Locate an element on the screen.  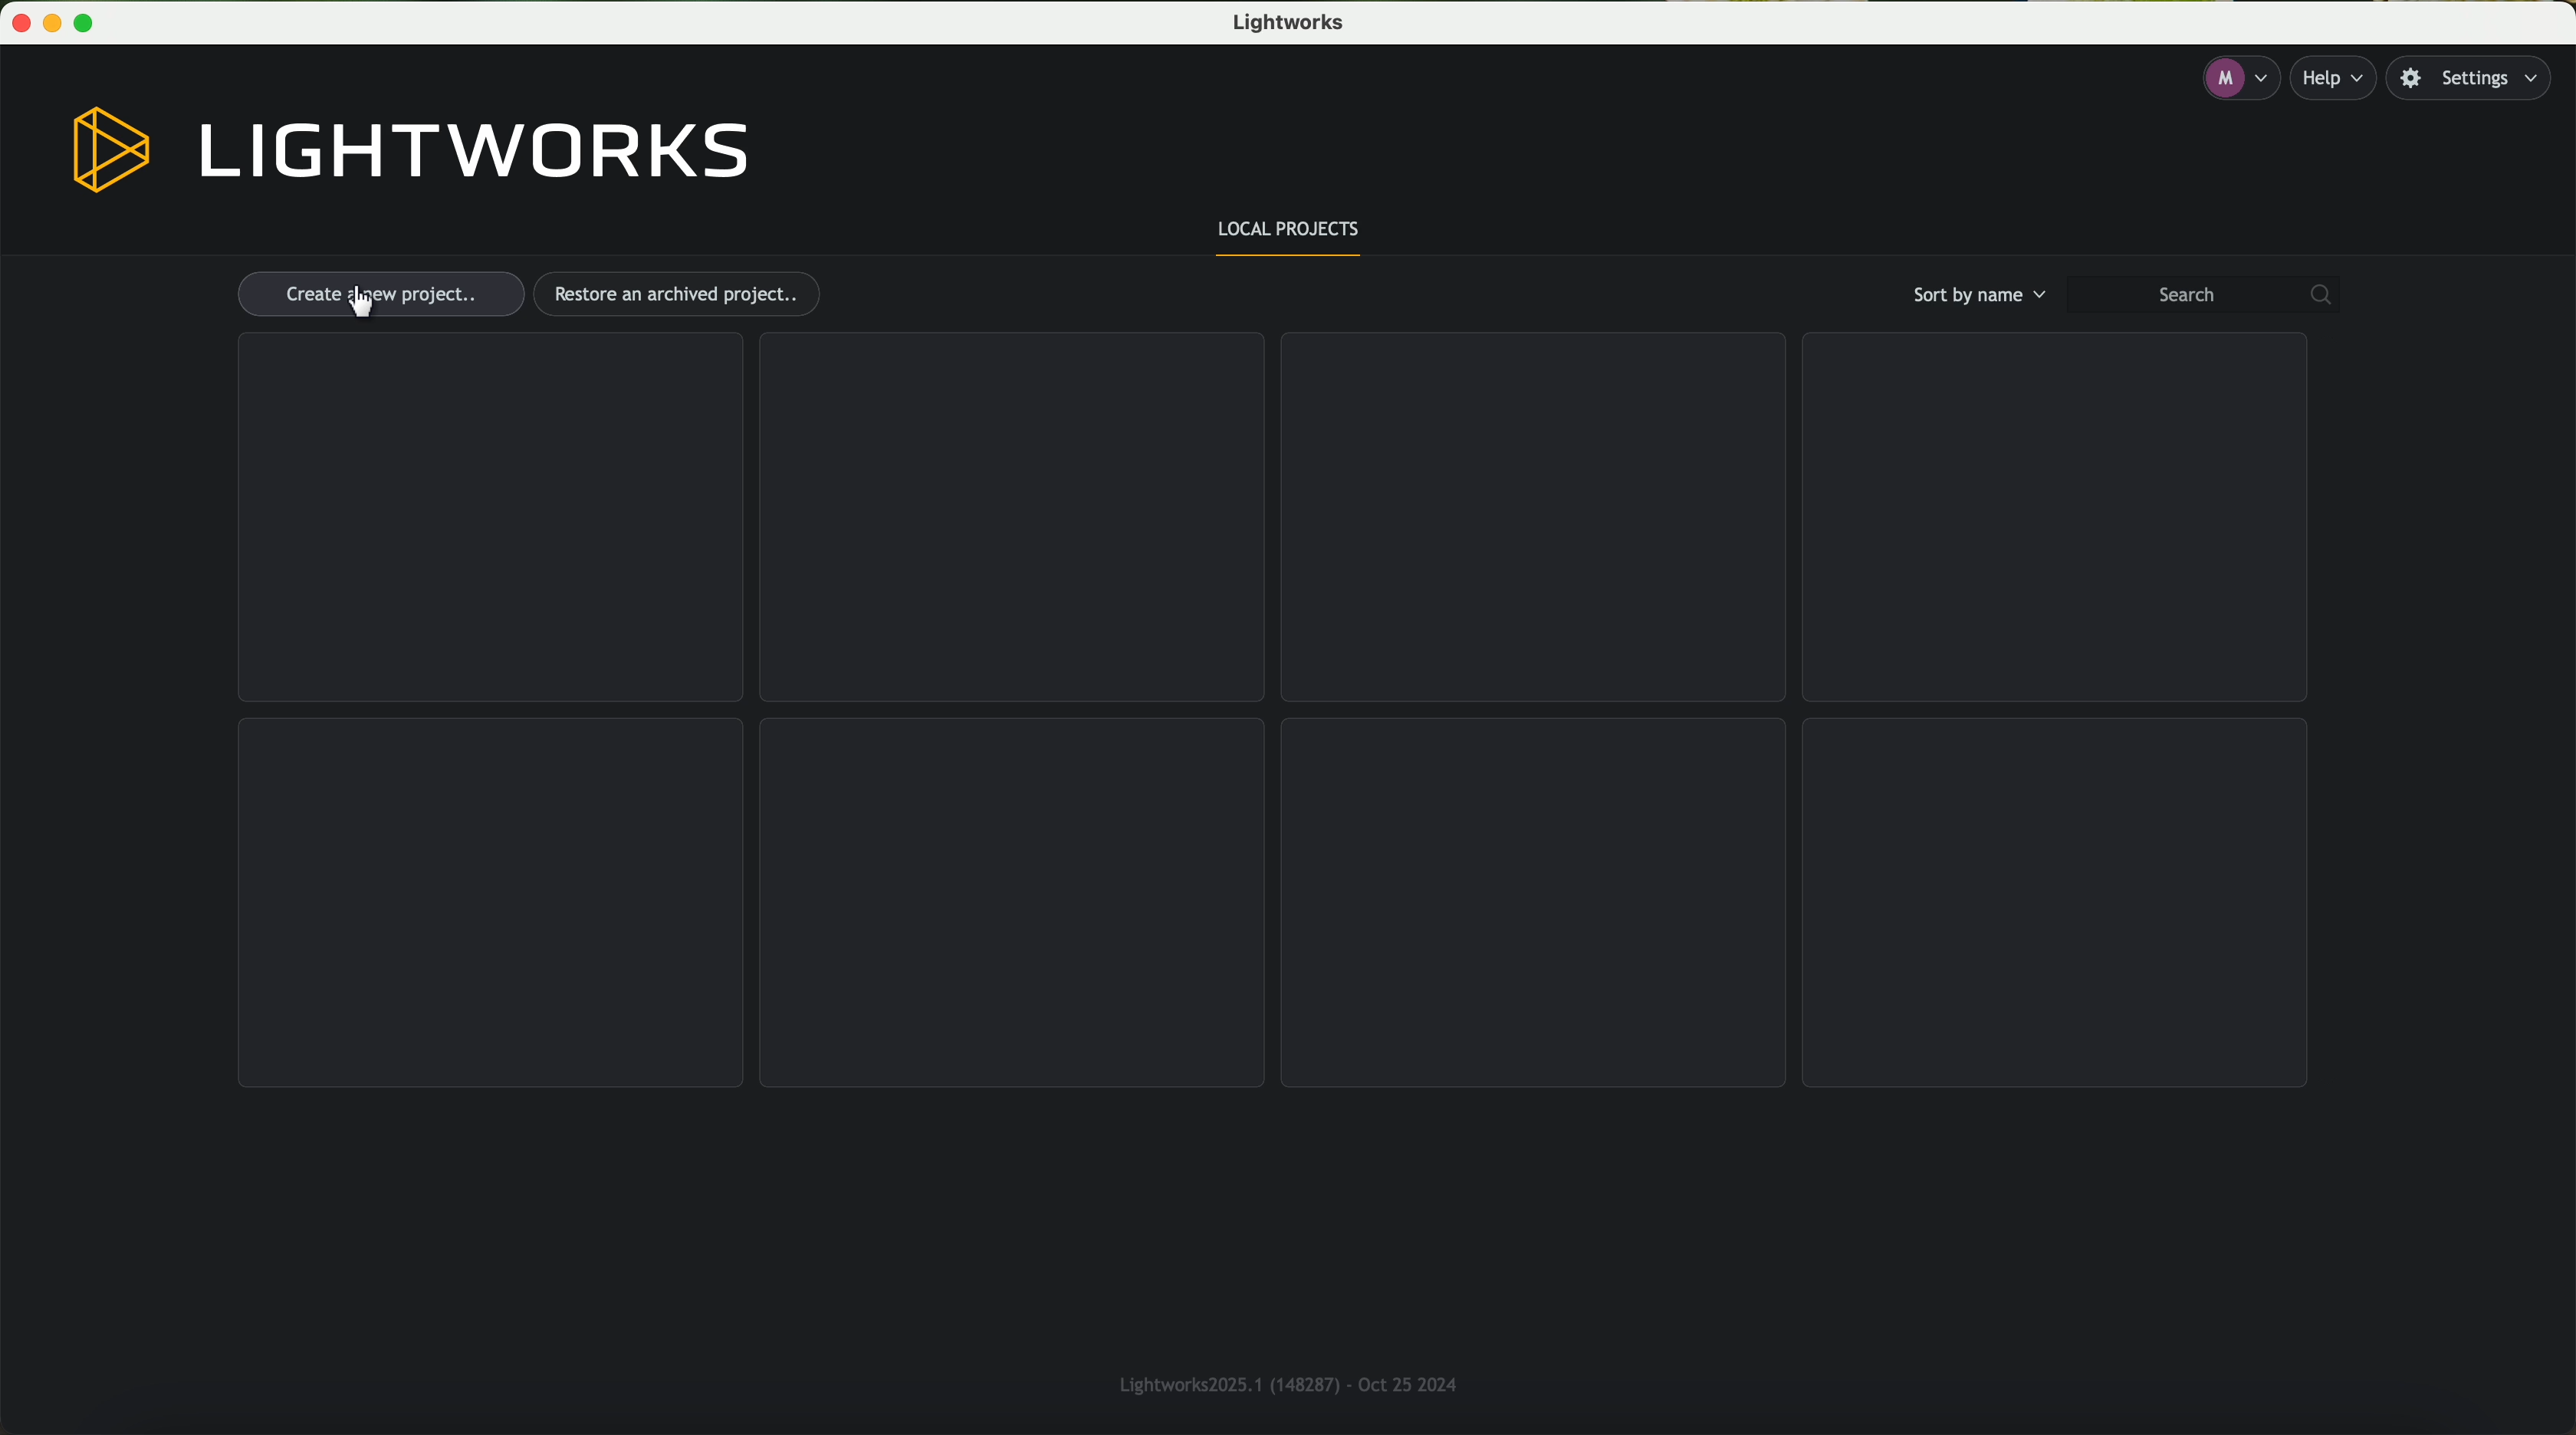
profile is located at coordinates (2238, 79).